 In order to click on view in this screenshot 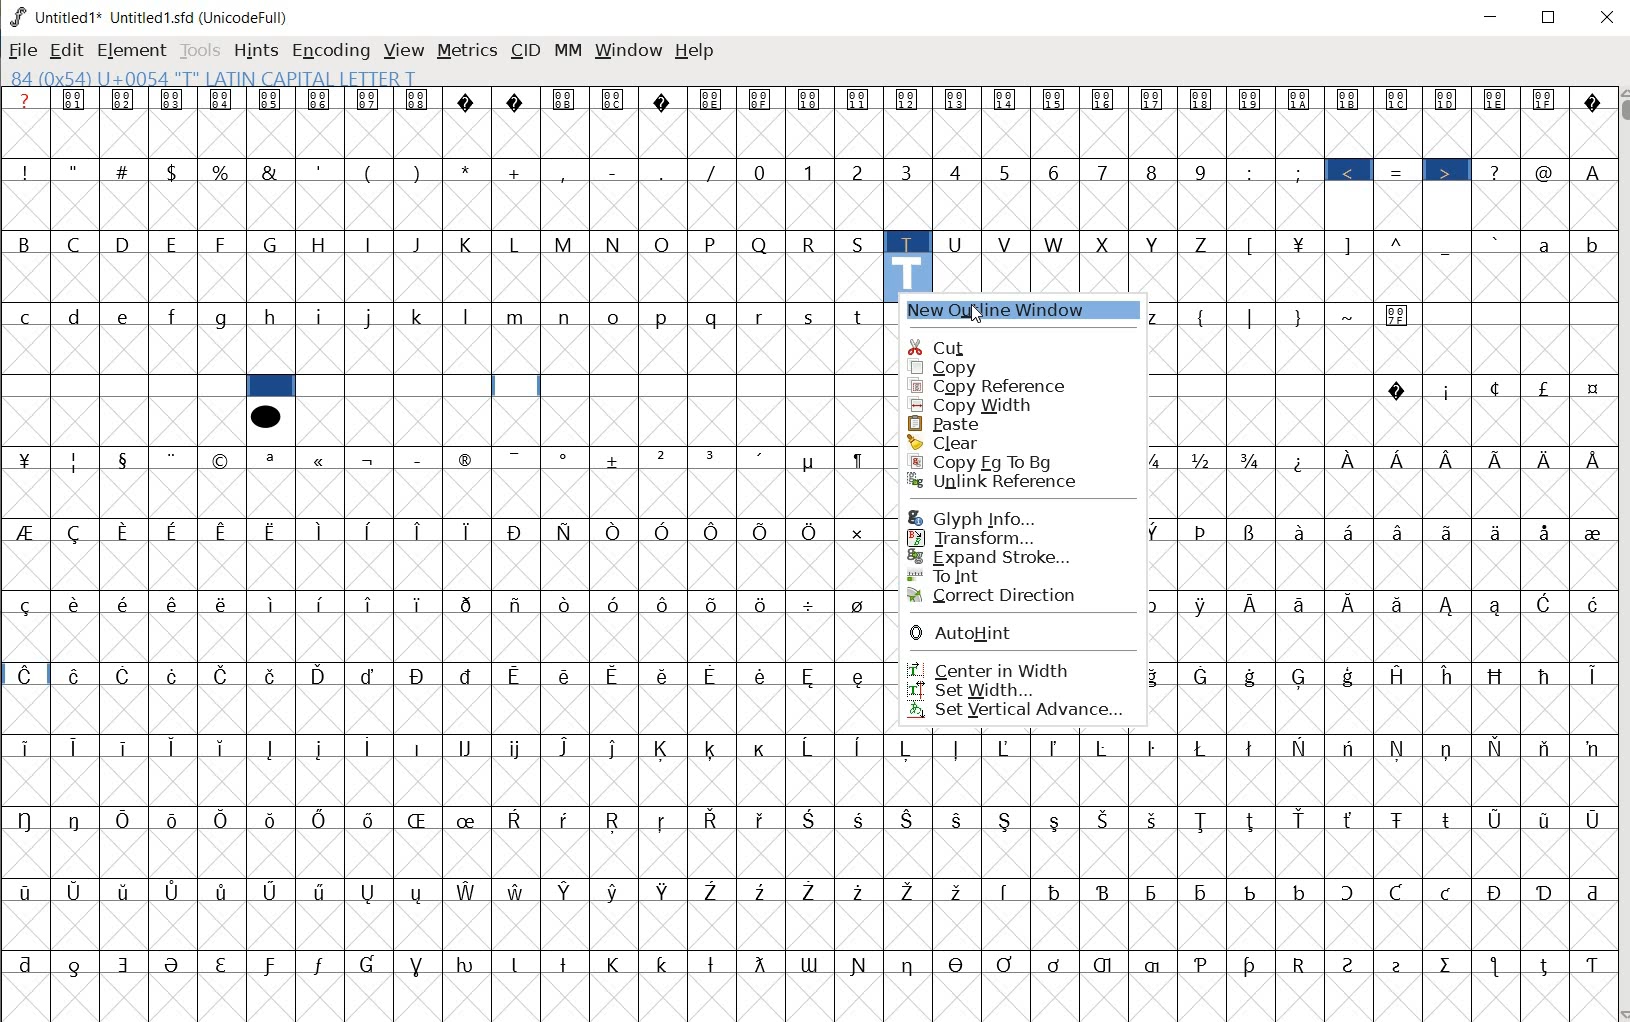, I will do `click(405, 49)`.